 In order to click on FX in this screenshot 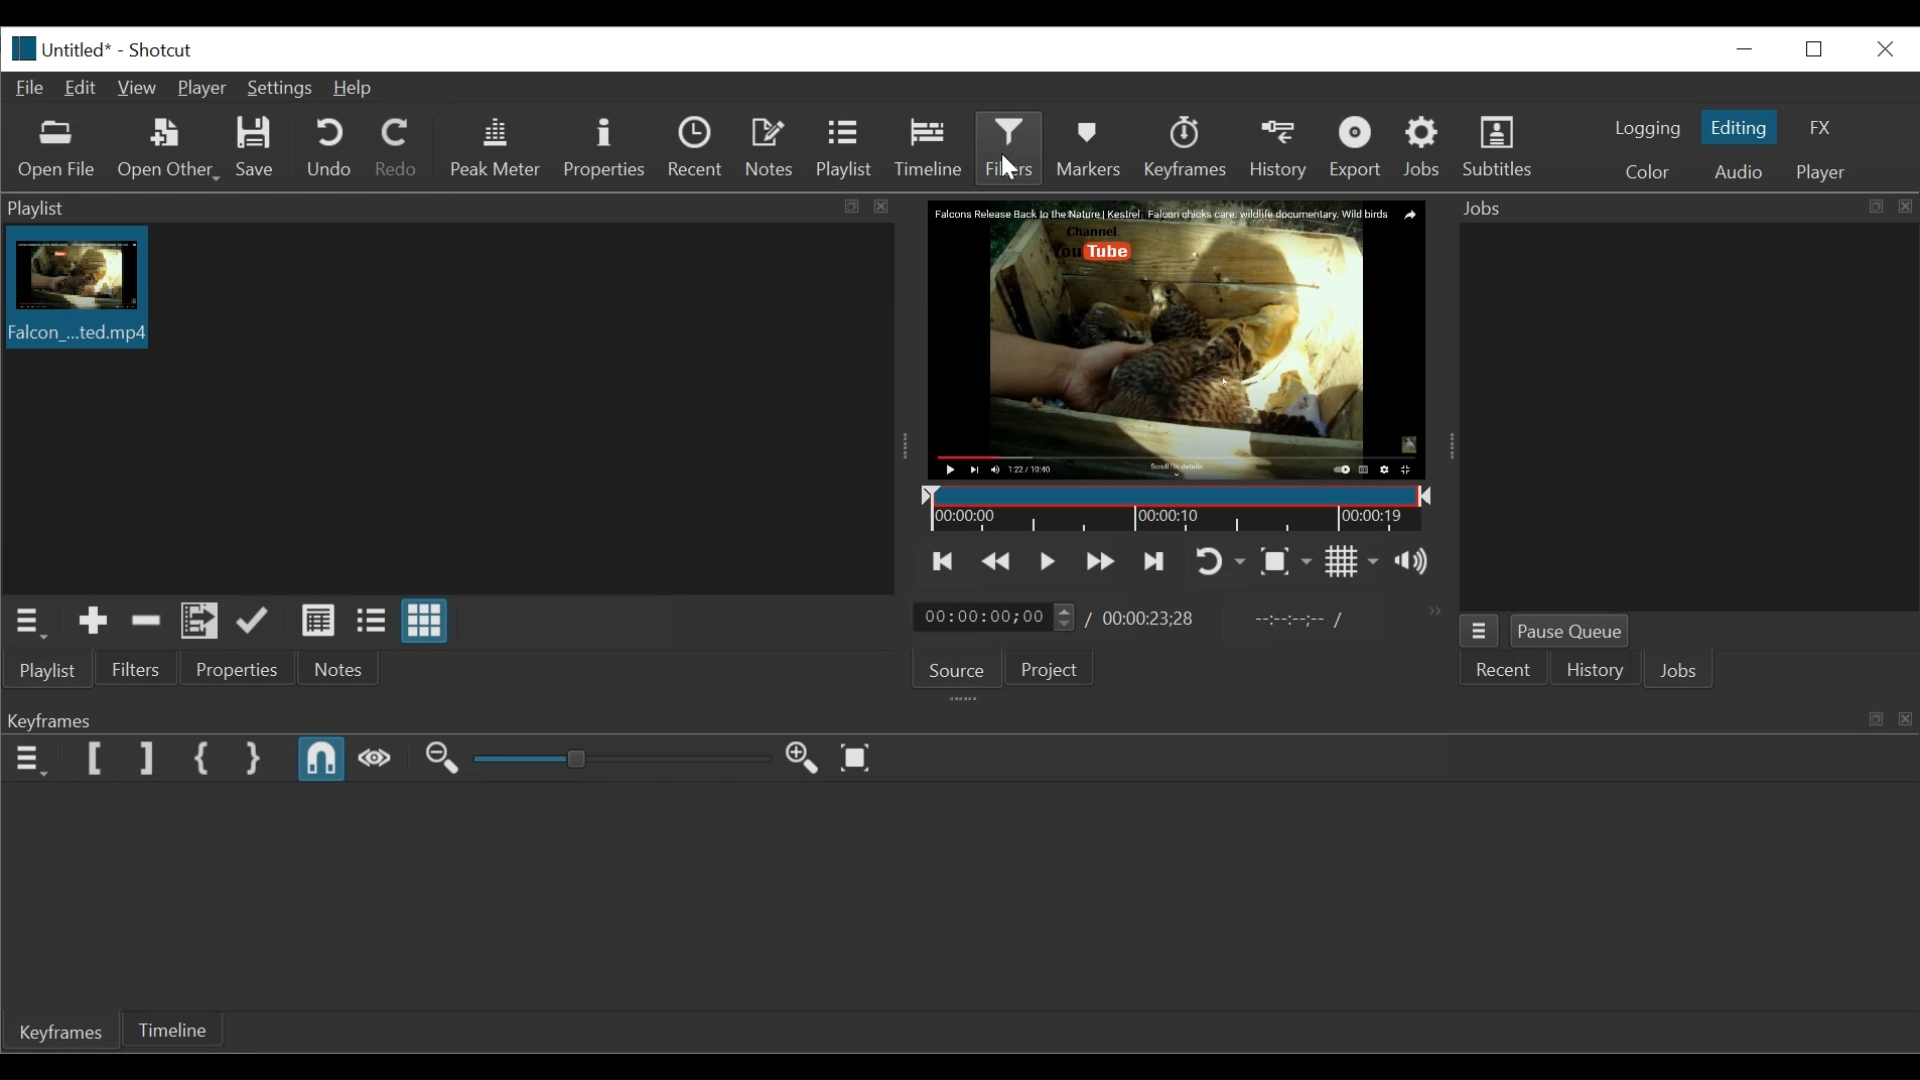, I will do `click(1820, 128)`.